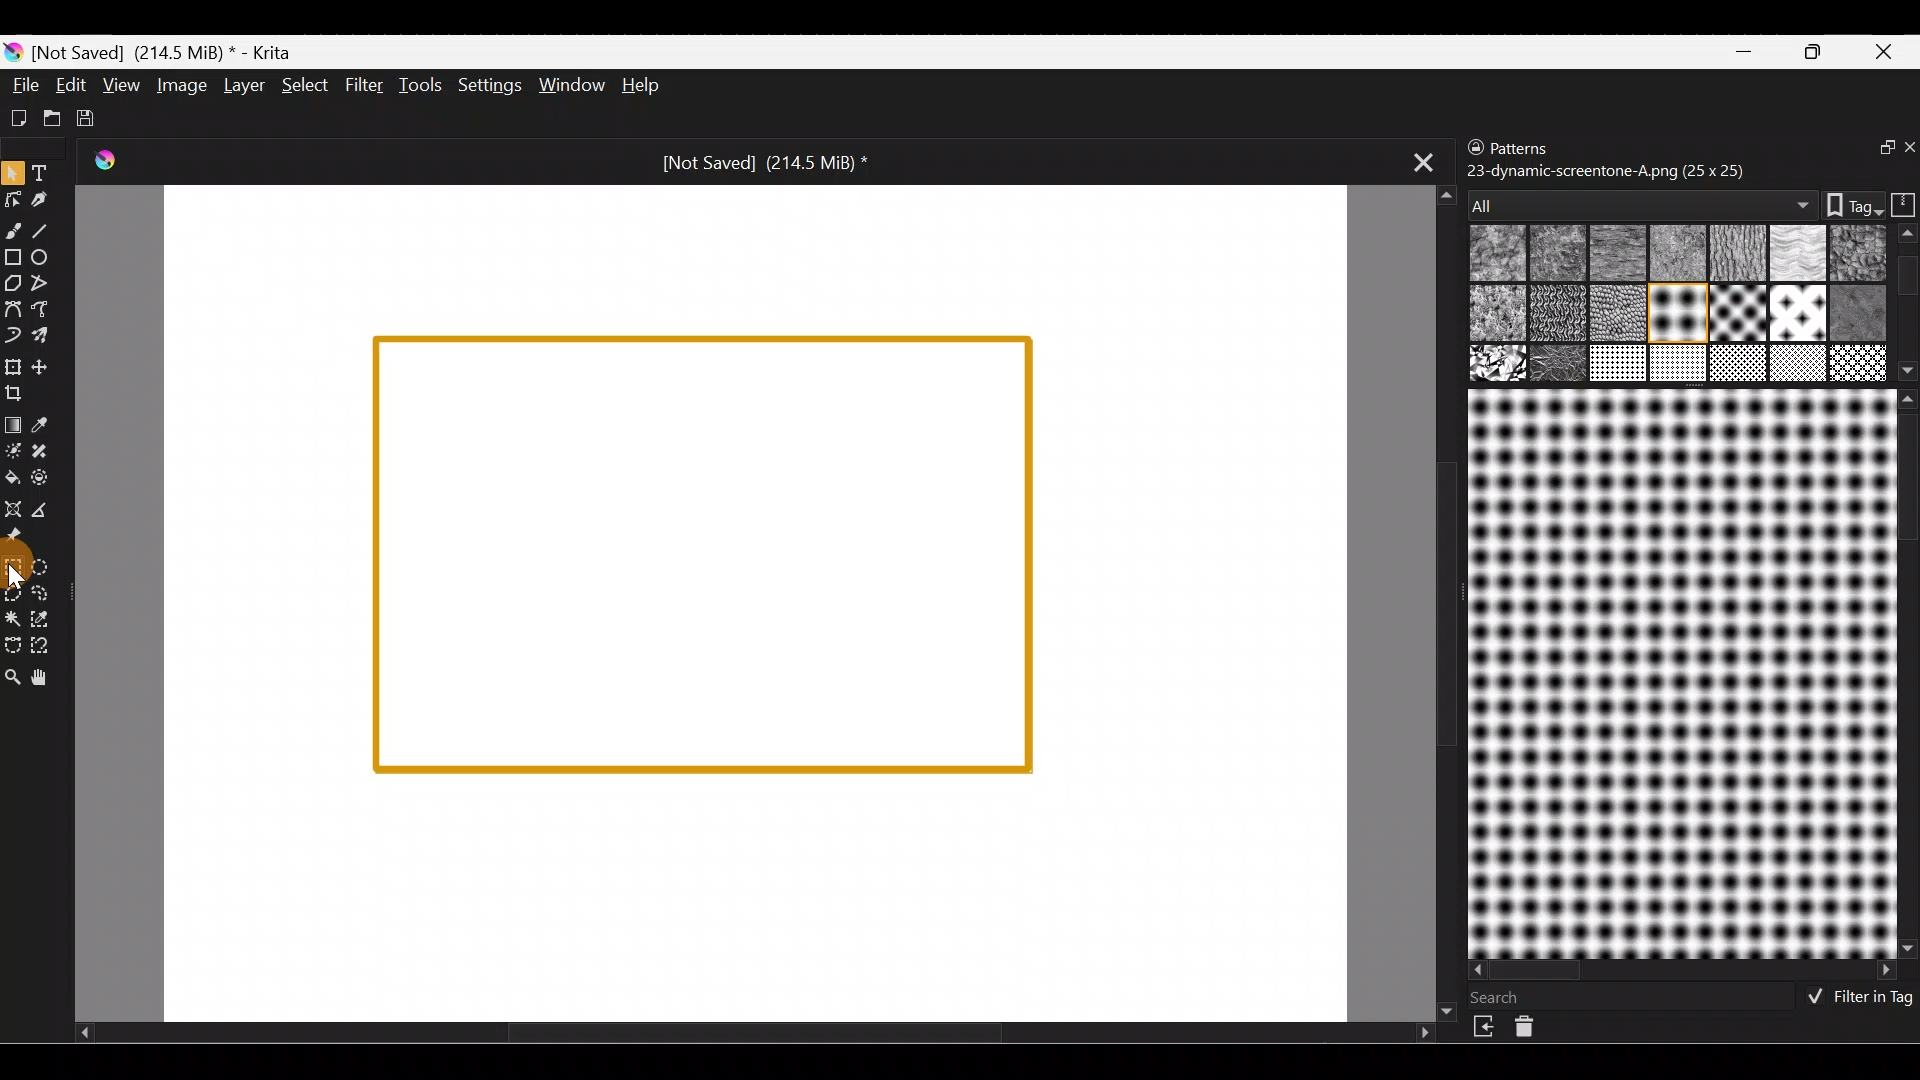 The height and width of the screenshot is (1080, 1920). Describe the element at coordinates (42, 284) in the screenshot. I see `Polyline tool` at that location.